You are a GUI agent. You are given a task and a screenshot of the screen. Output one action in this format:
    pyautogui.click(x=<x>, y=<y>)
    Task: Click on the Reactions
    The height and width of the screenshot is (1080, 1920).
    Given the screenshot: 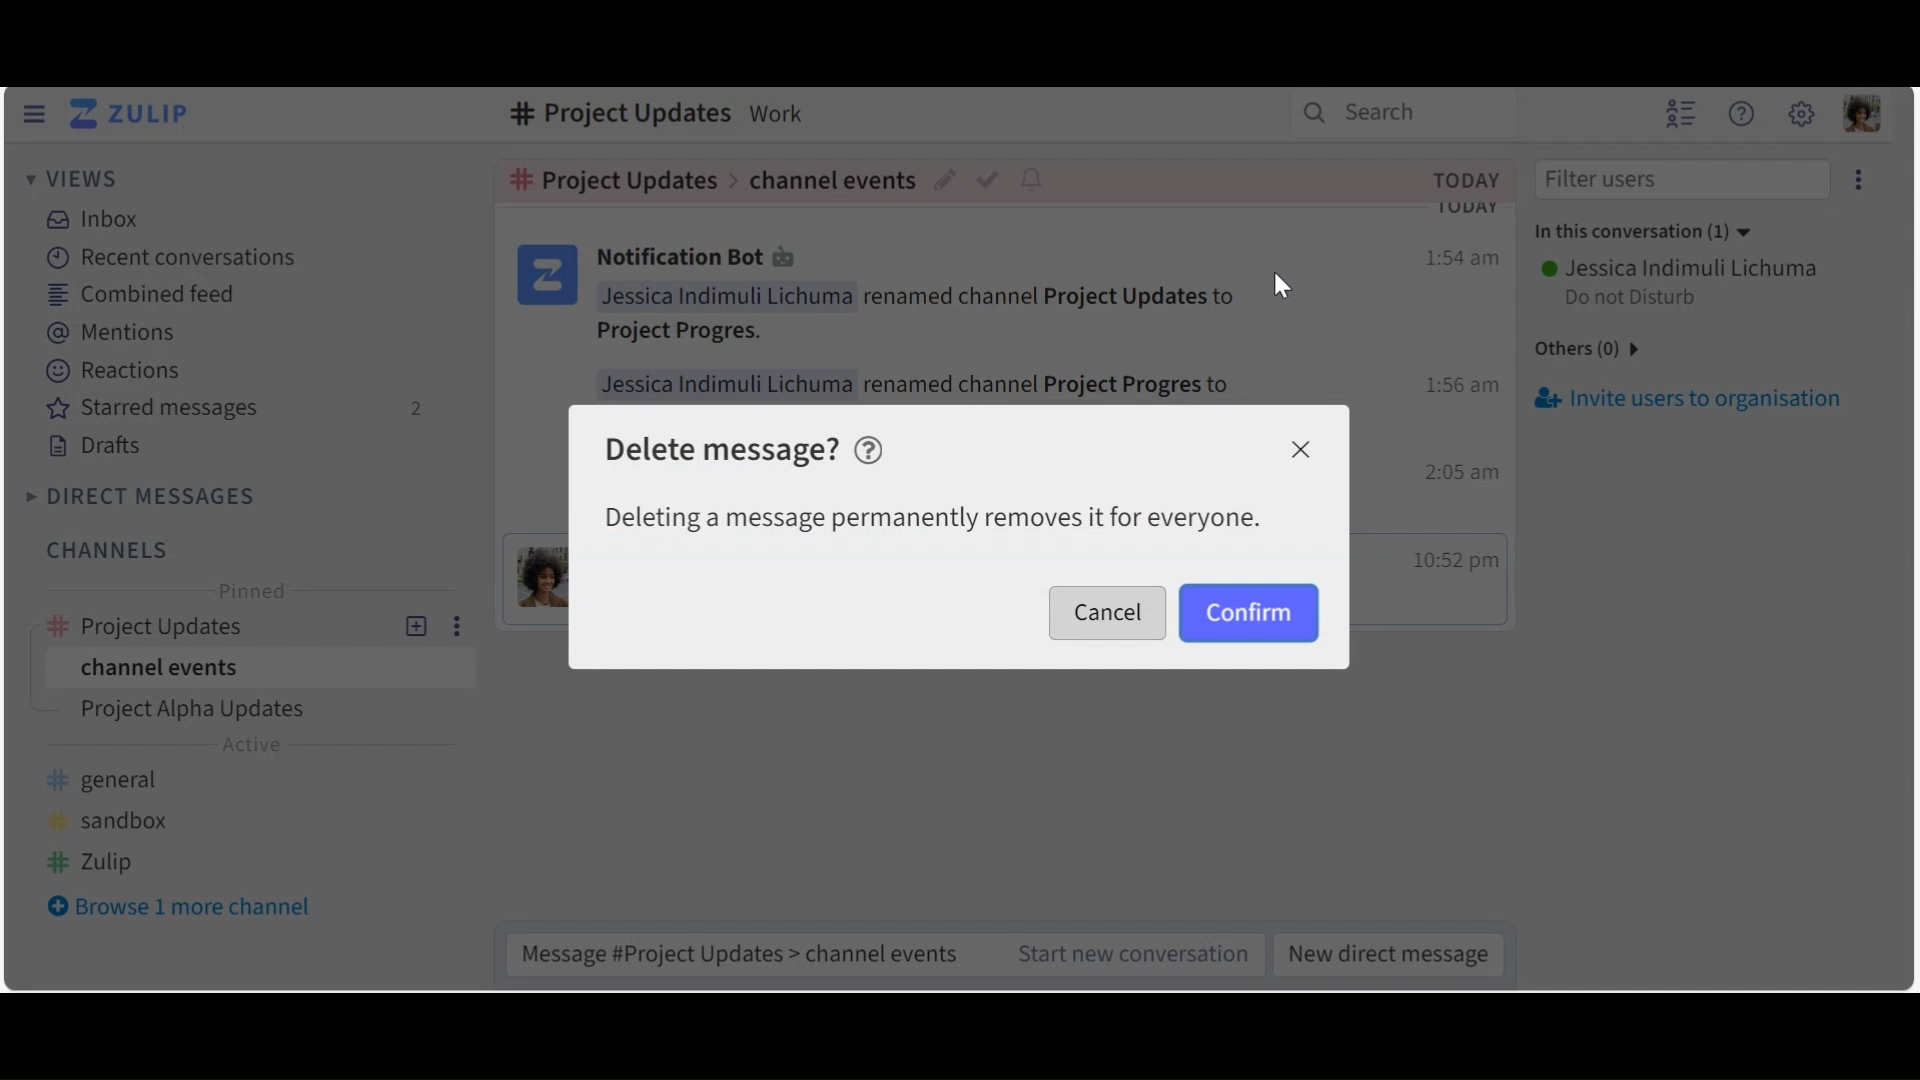 What is the action you would take?
    pyautogui.click(x=116, y=372)
    